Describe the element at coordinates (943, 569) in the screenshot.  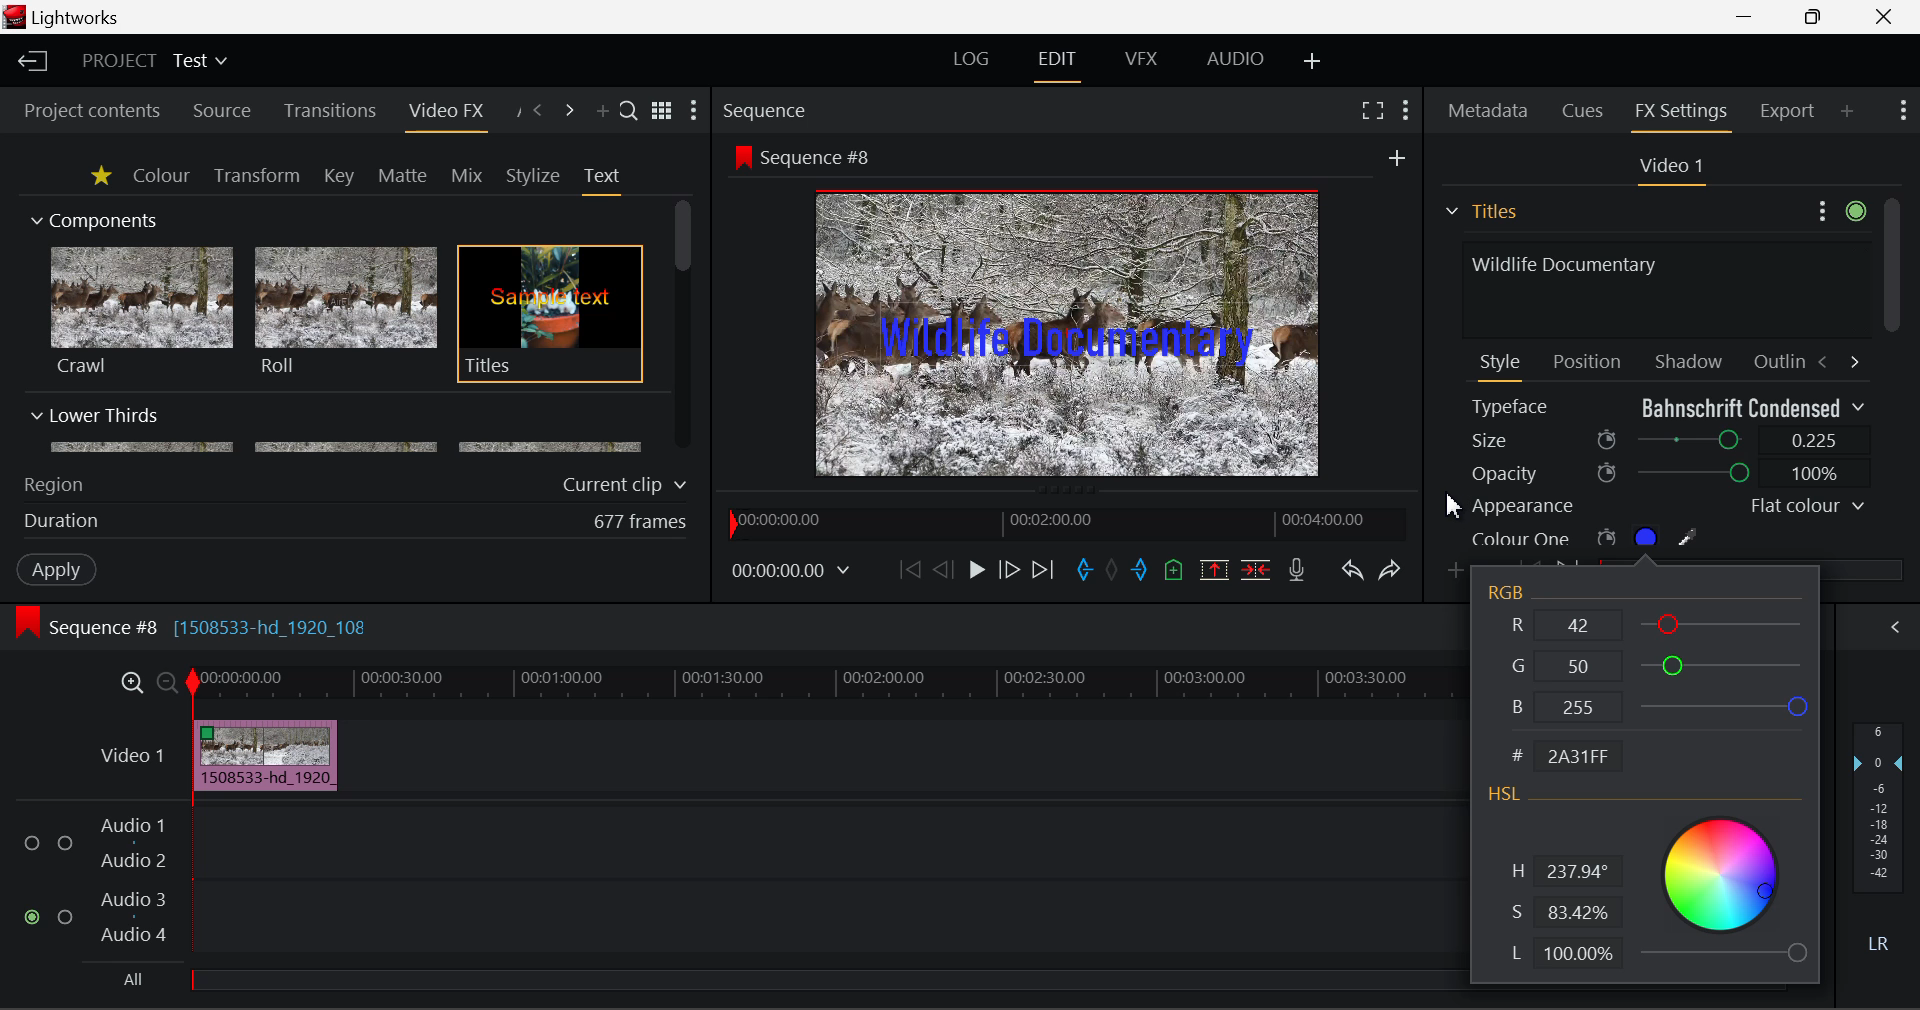
I see `Go Back` at that location.